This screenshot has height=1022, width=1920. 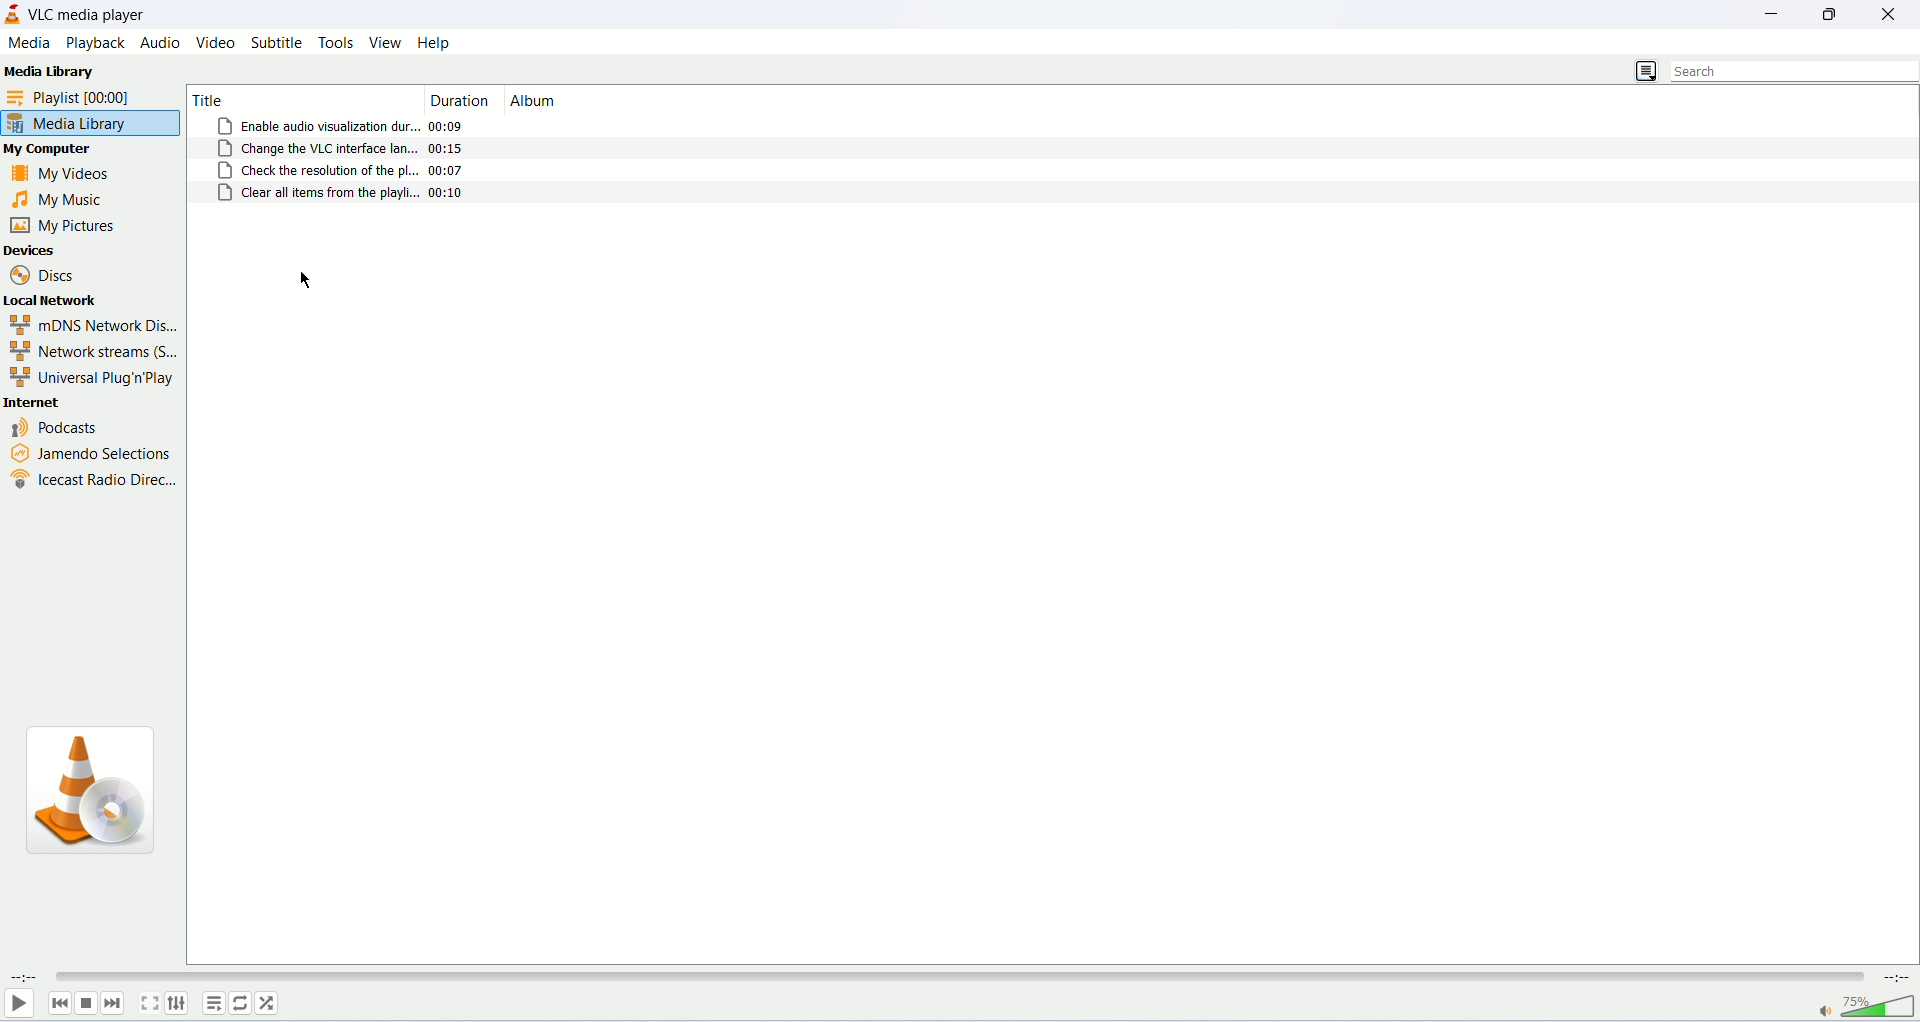 What do you see at coordinates (162, 41) in the screenshot?
I see `audio` at bounding box center [162, 41].